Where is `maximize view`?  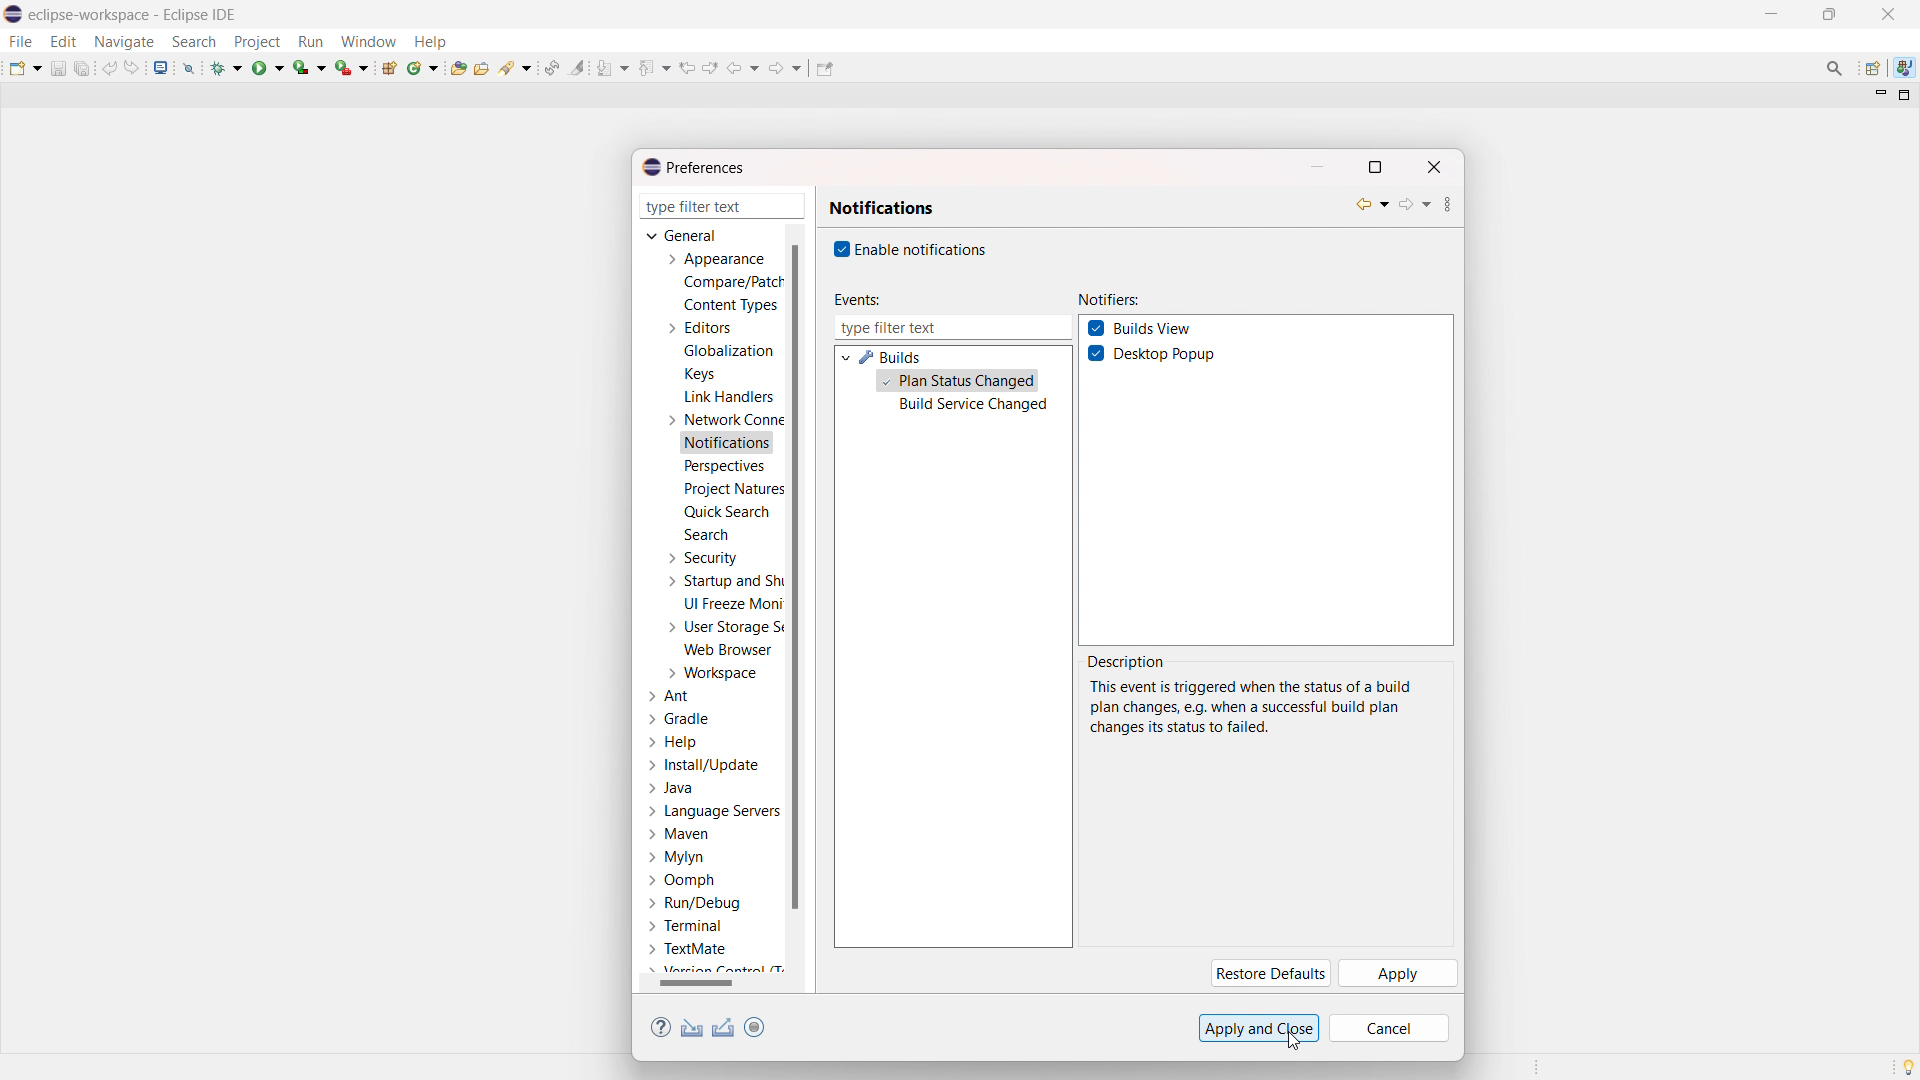
maximize view is located at coordinates (1905, 95).